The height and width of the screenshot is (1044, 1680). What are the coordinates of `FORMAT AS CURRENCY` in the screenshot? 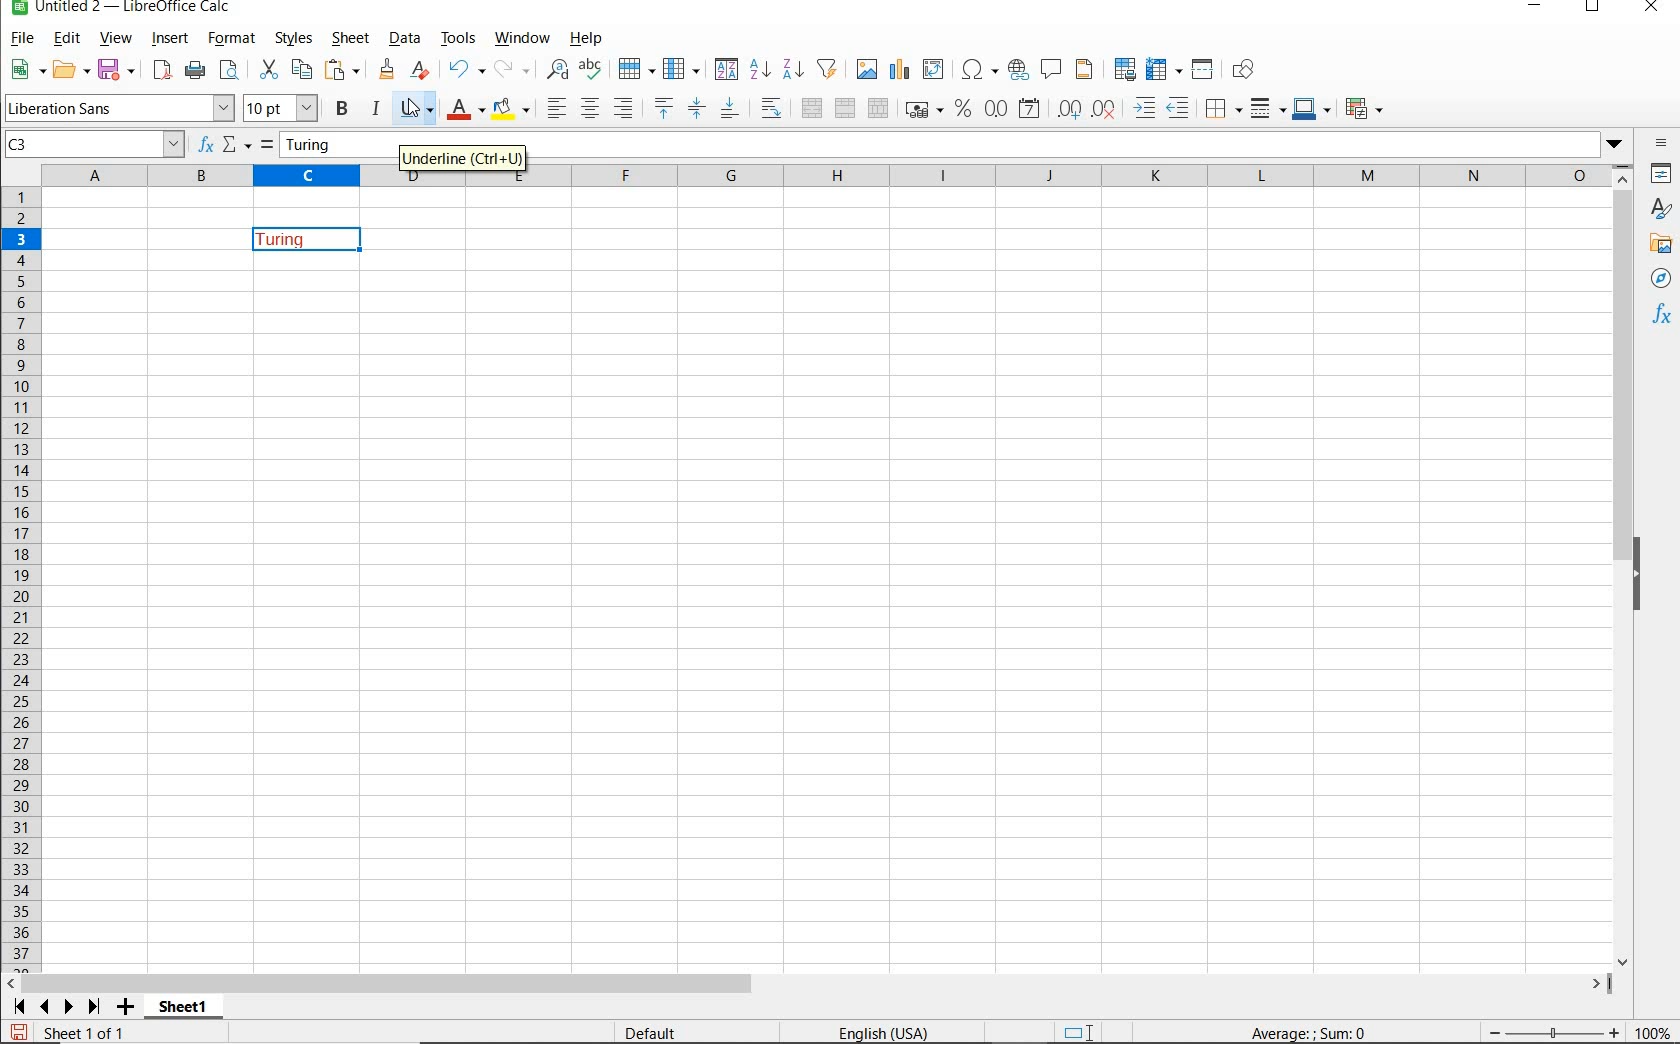 It's located at (921, 110).